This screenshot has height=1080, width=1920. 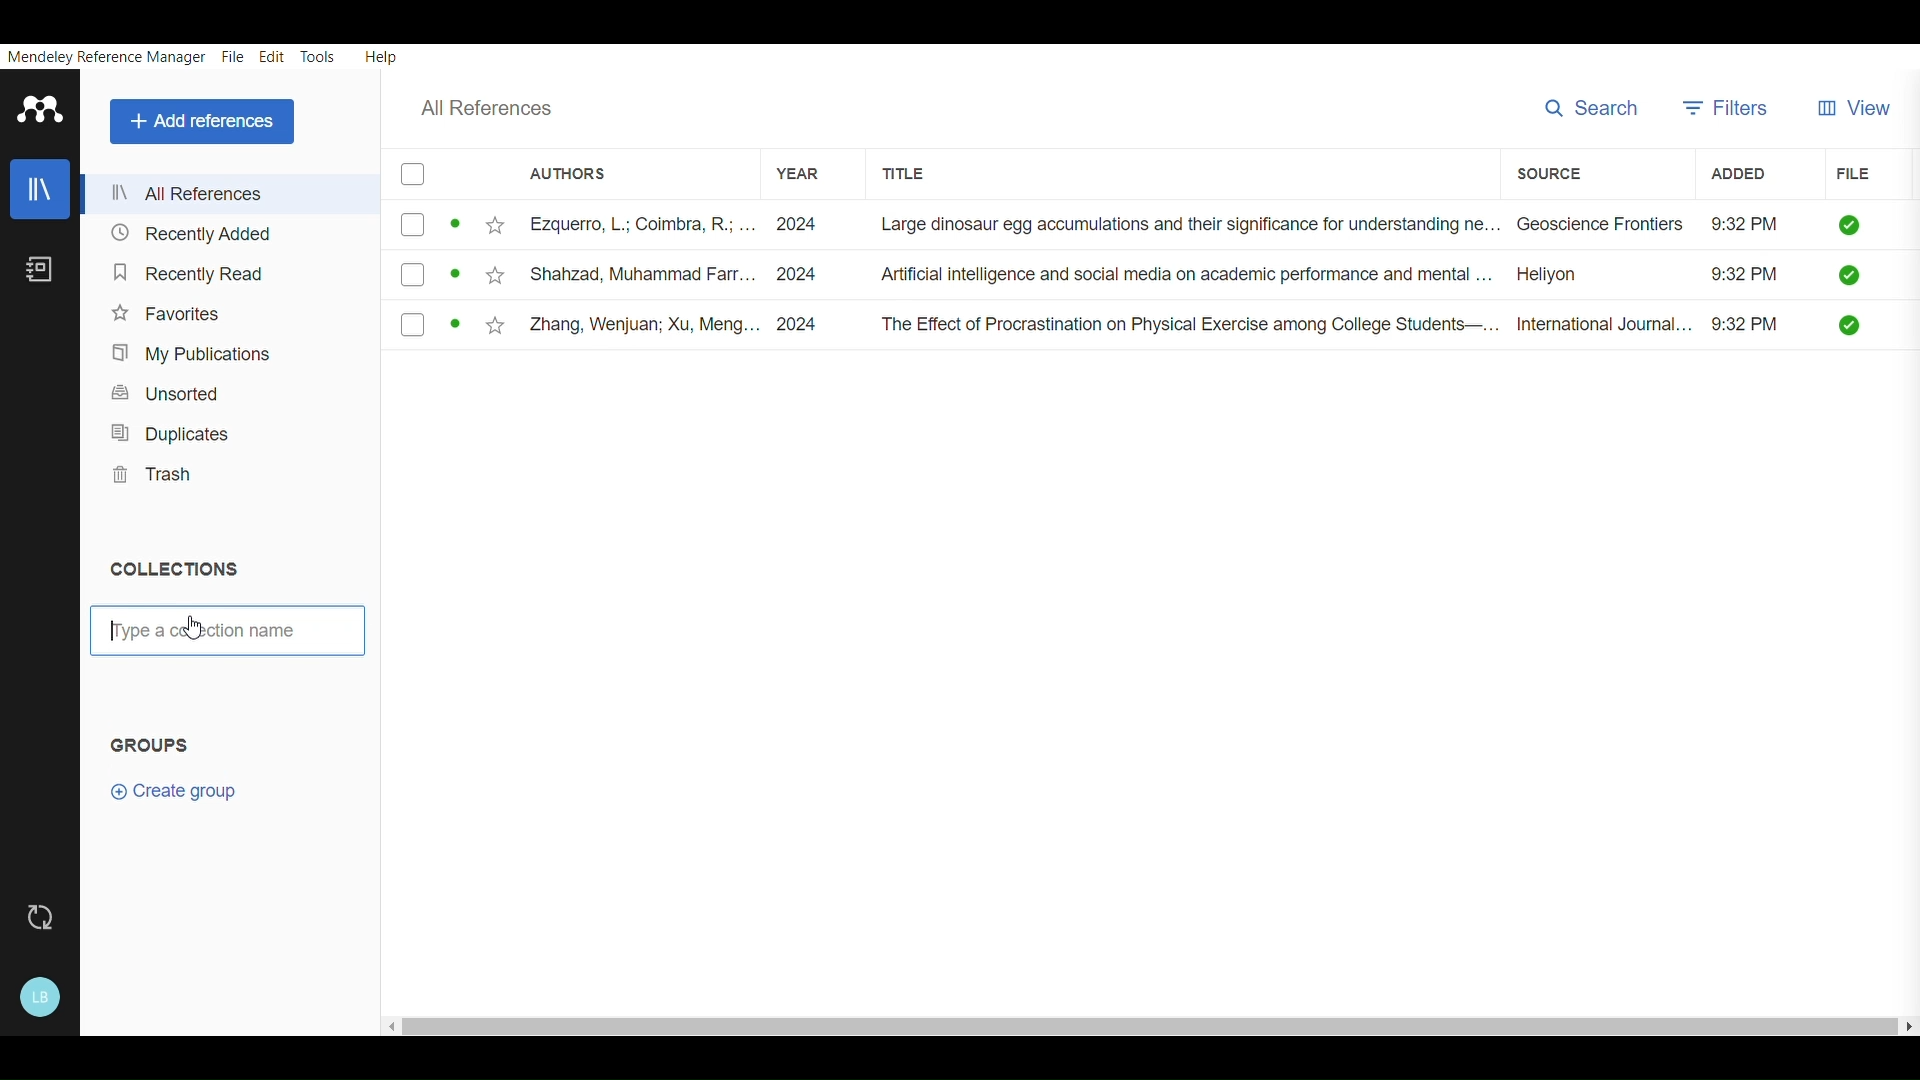 What do you see at coordinates (42, 994) in the screenshot?
I see `Account & help` at bounding box center [42, 994].